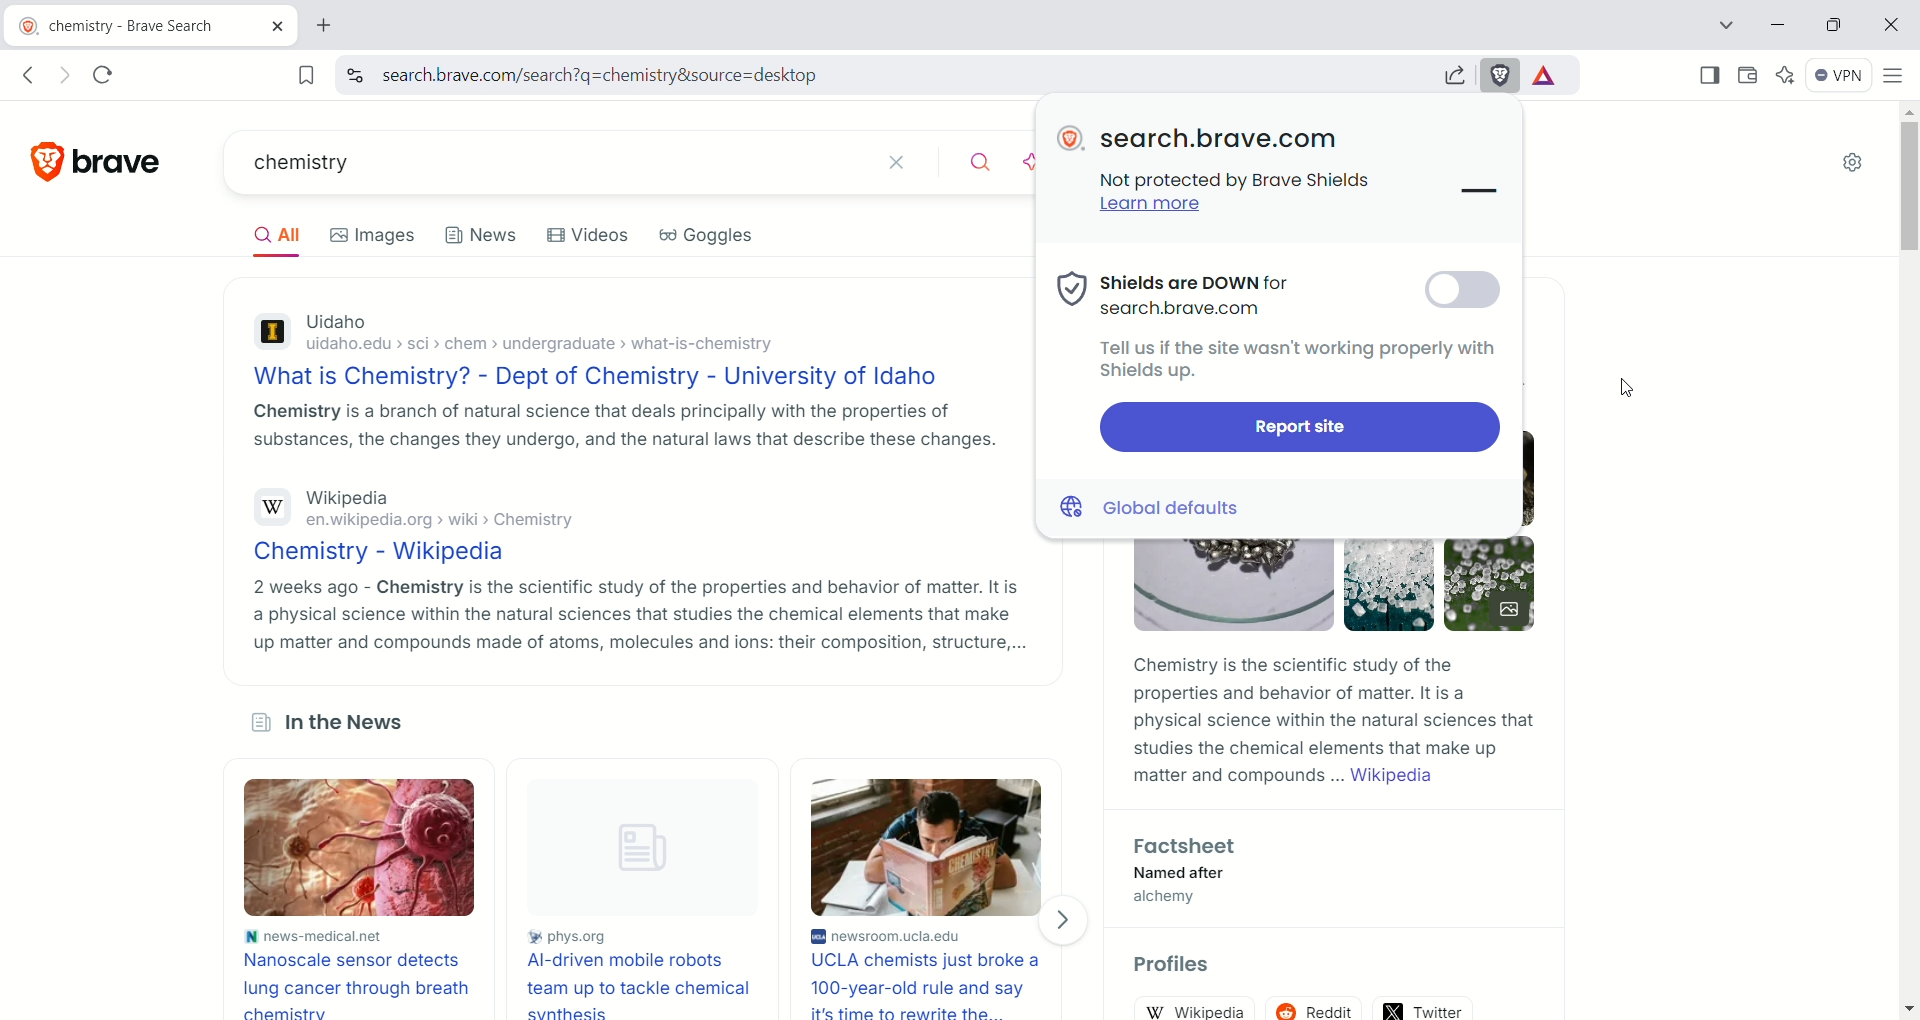 The image size is (1920, 1020). What do you see at coordinates (632, 555) in the screenshot?
I see `Chemistry - Wikipedia` at bounding box center [632, 555].